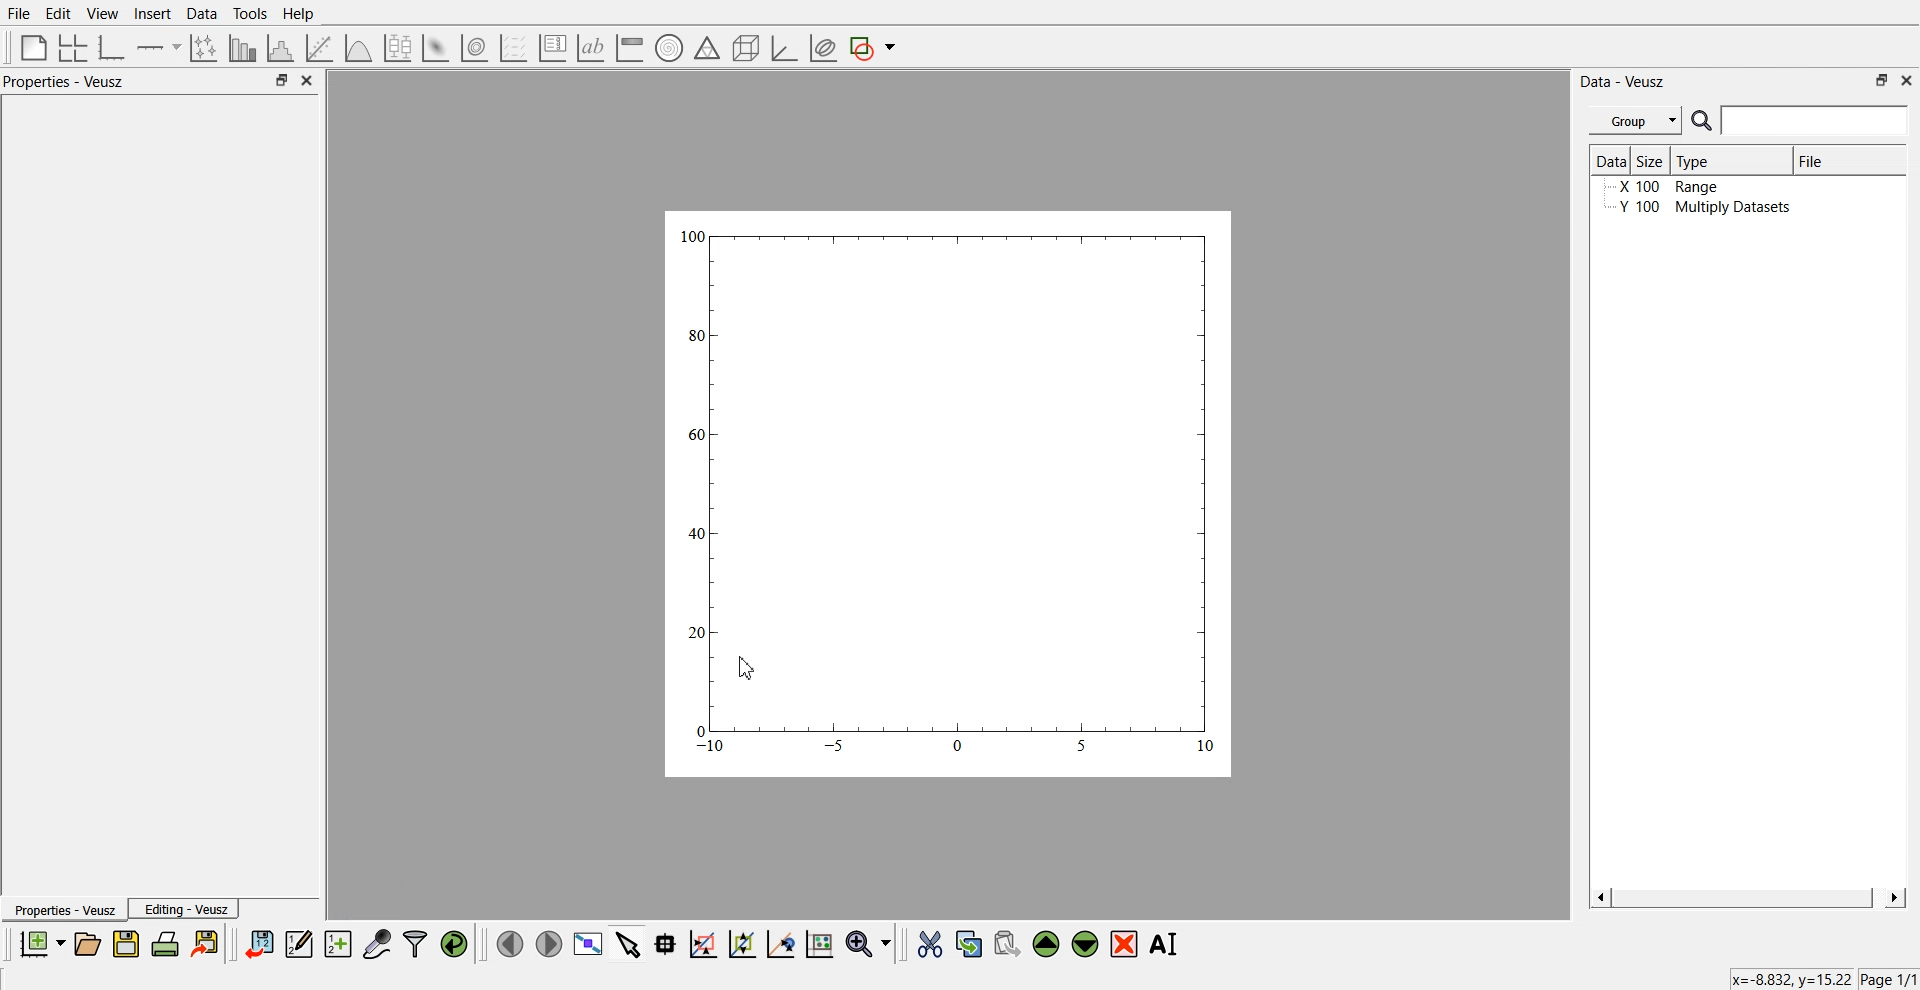 The width and height of the screenshot is (1920, 990). What do you see at coordinates (186, 909) in the screenshot?
I see `Editing - Veusz` at bounding box center [186, 909].